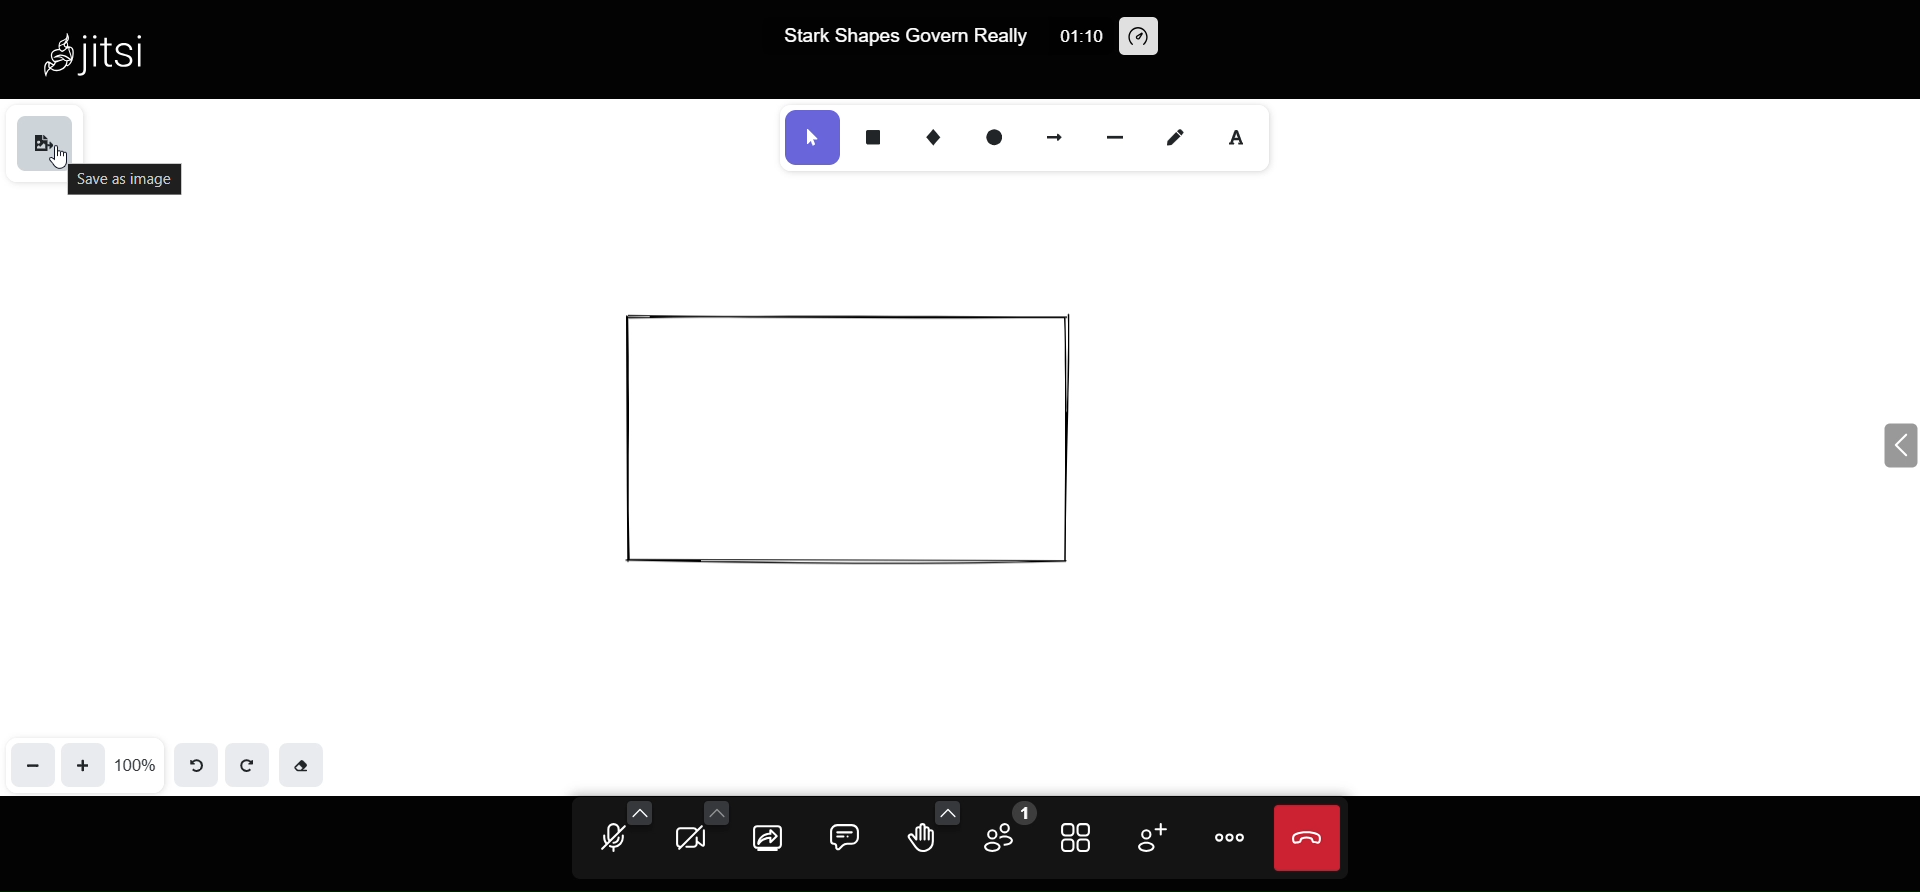 This screenshot has width=1920, height=892. What do you see at coordinates (719, 812) in the screenshot?
I see `more camera option` at bounding box center [719, 812].